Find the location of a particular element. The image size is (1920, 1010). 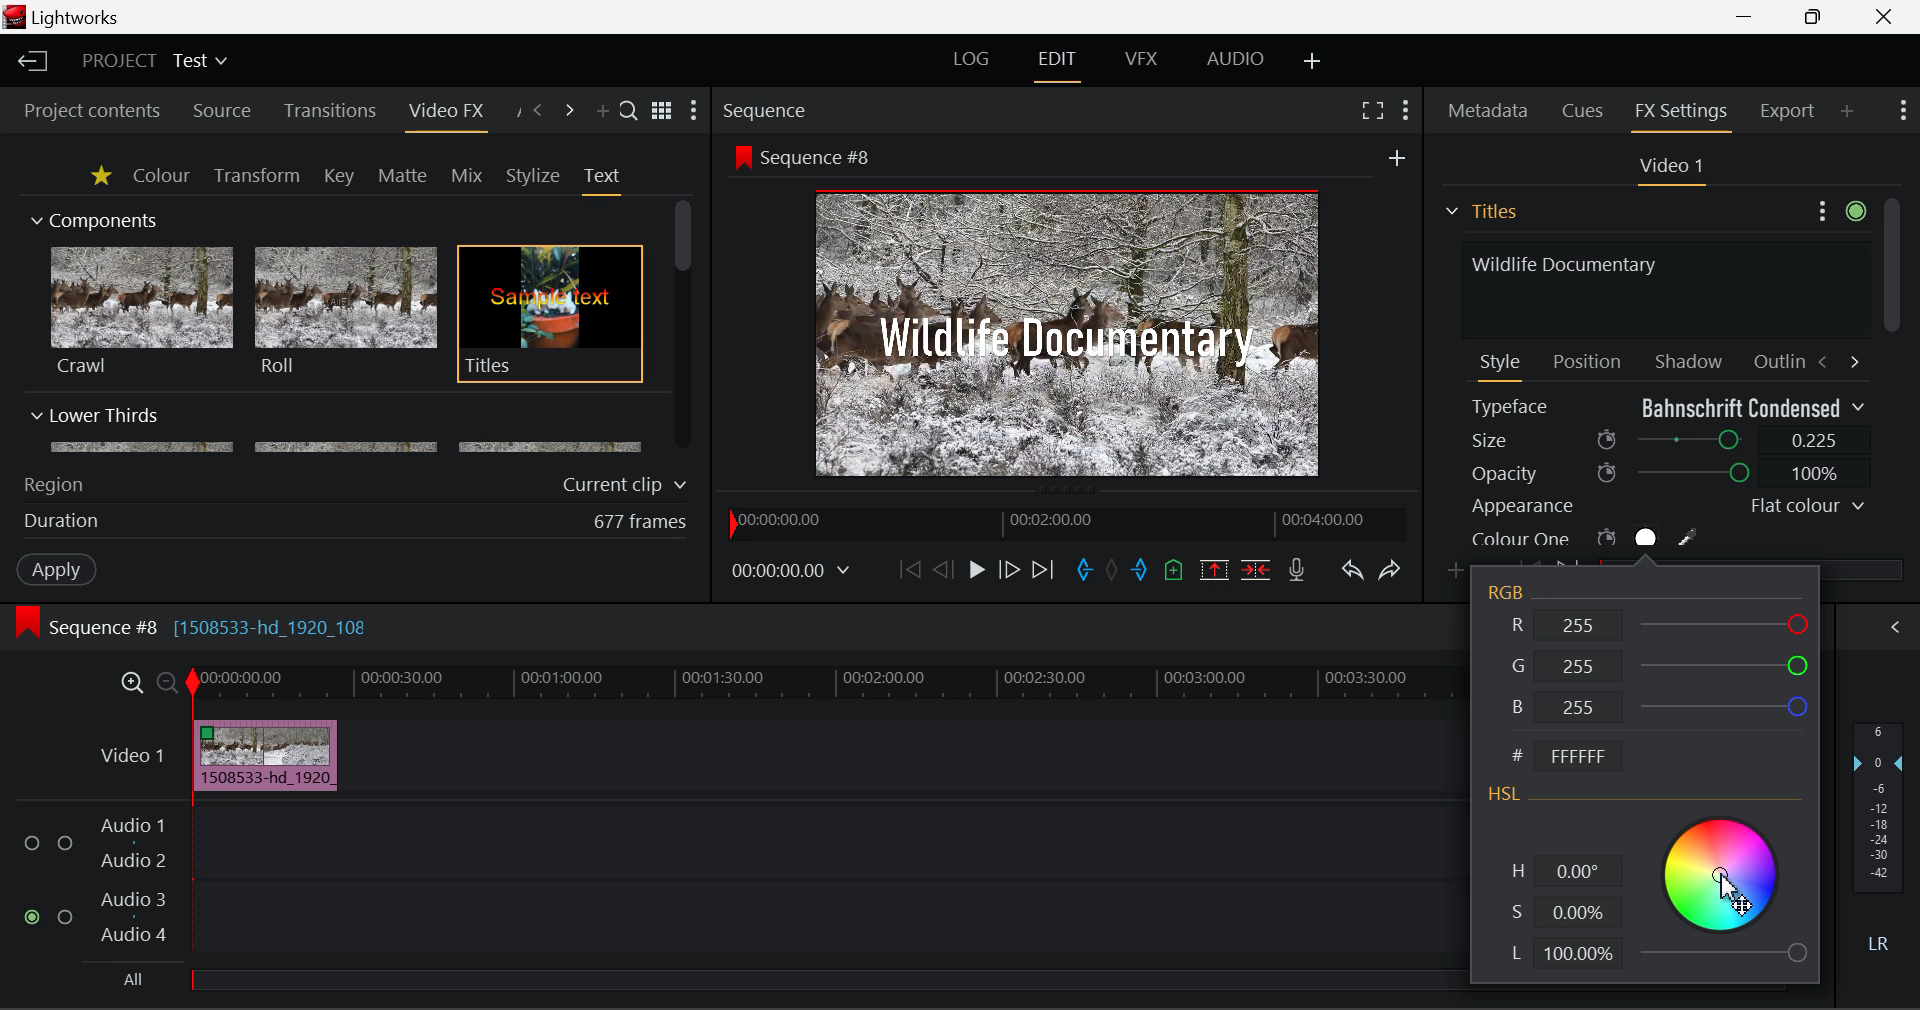

Roll is located at coordinates (344, 312).